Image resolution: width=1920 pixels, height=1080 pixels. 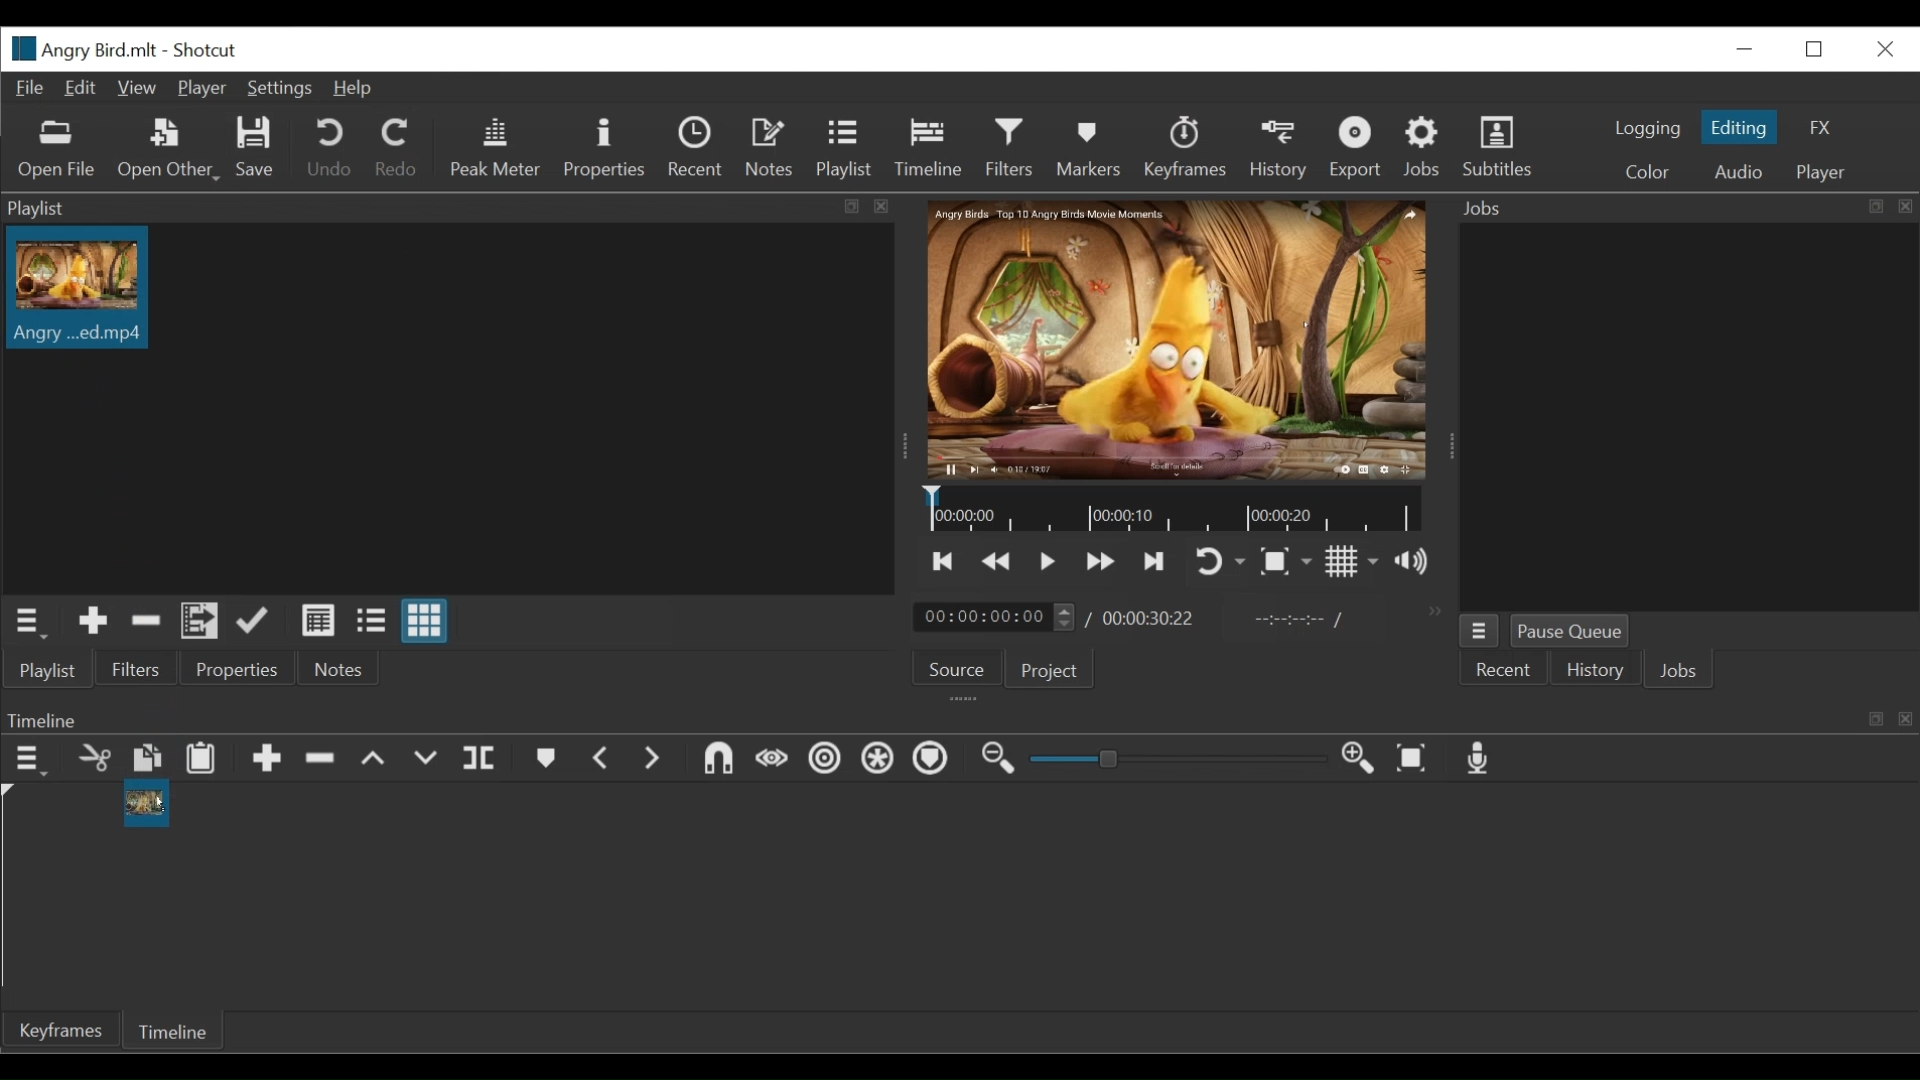 I want to click on Open Files, so click(x=59, y=150).